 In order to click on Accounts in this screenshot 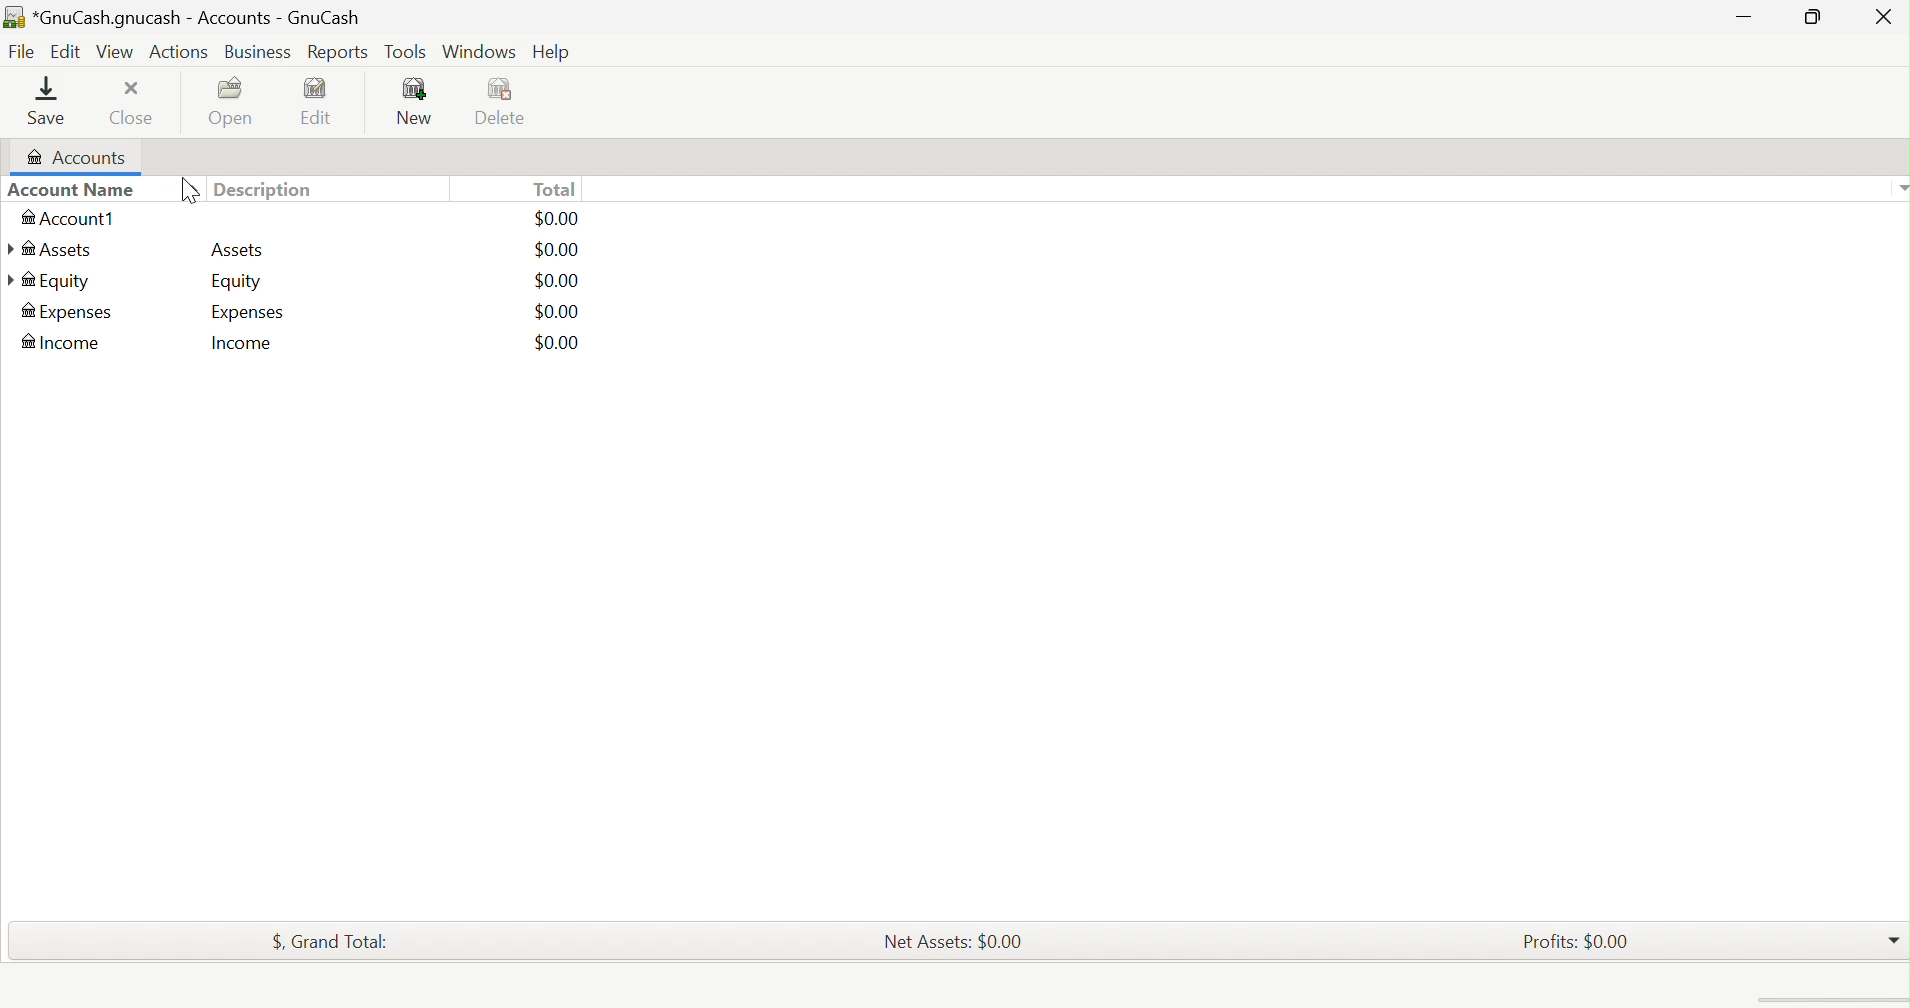, I will do `click(72, 158)`.